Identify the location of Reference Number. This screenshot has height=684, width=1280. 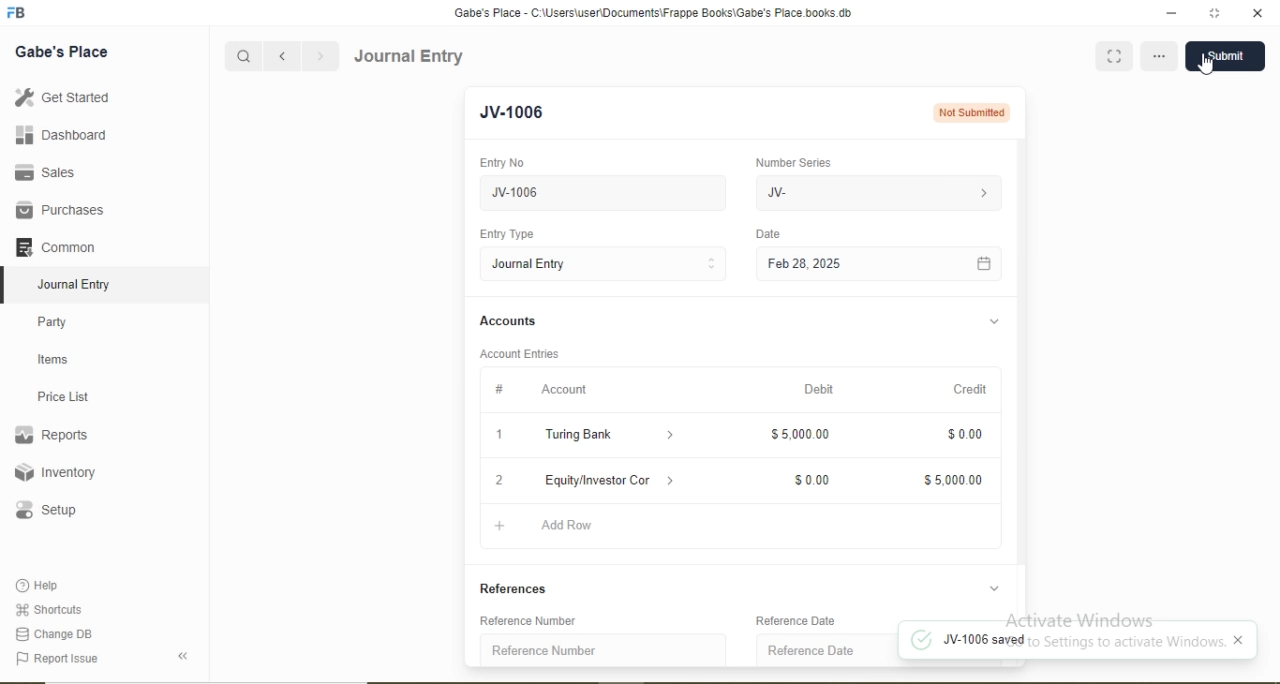
(529, 620).